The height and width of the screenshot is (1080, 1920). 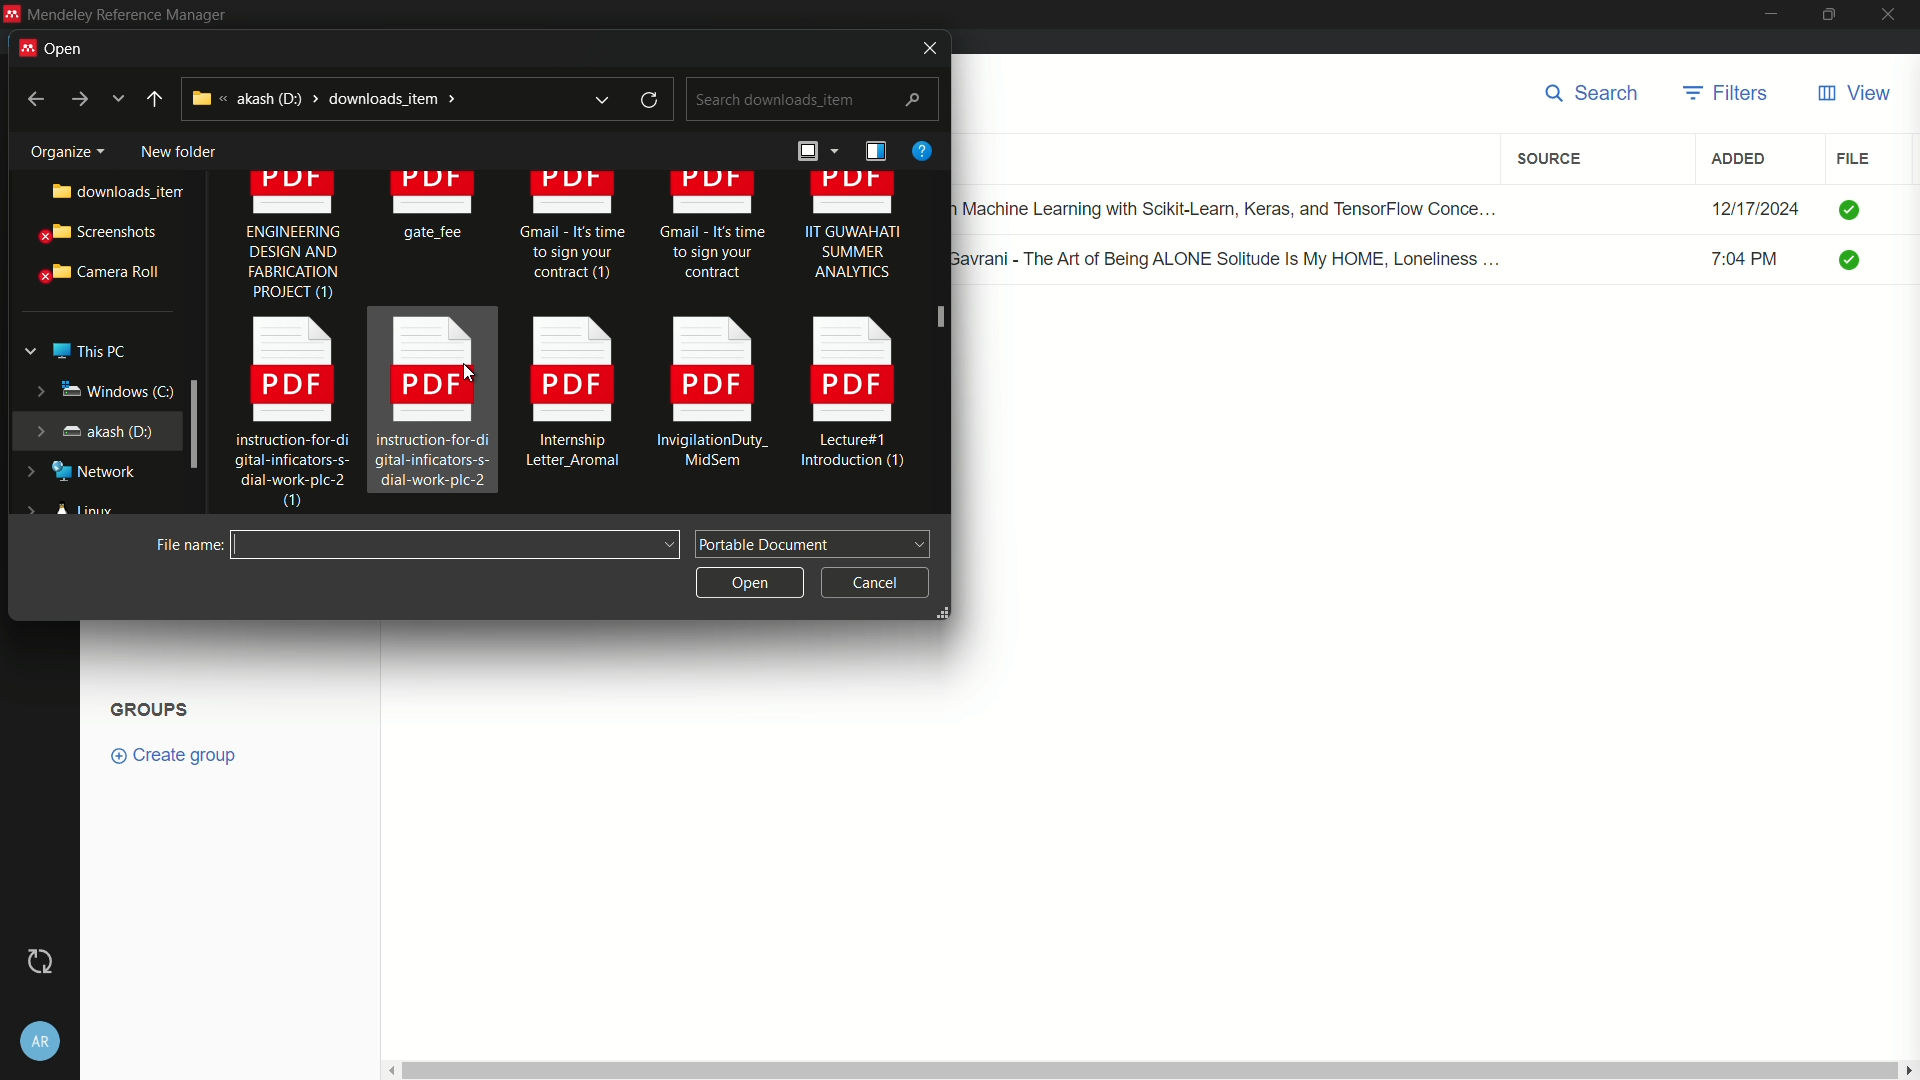 What do you see at coordinates (120, 99) in the screenshot?
I see `more options` at bounding box center [120, 99].